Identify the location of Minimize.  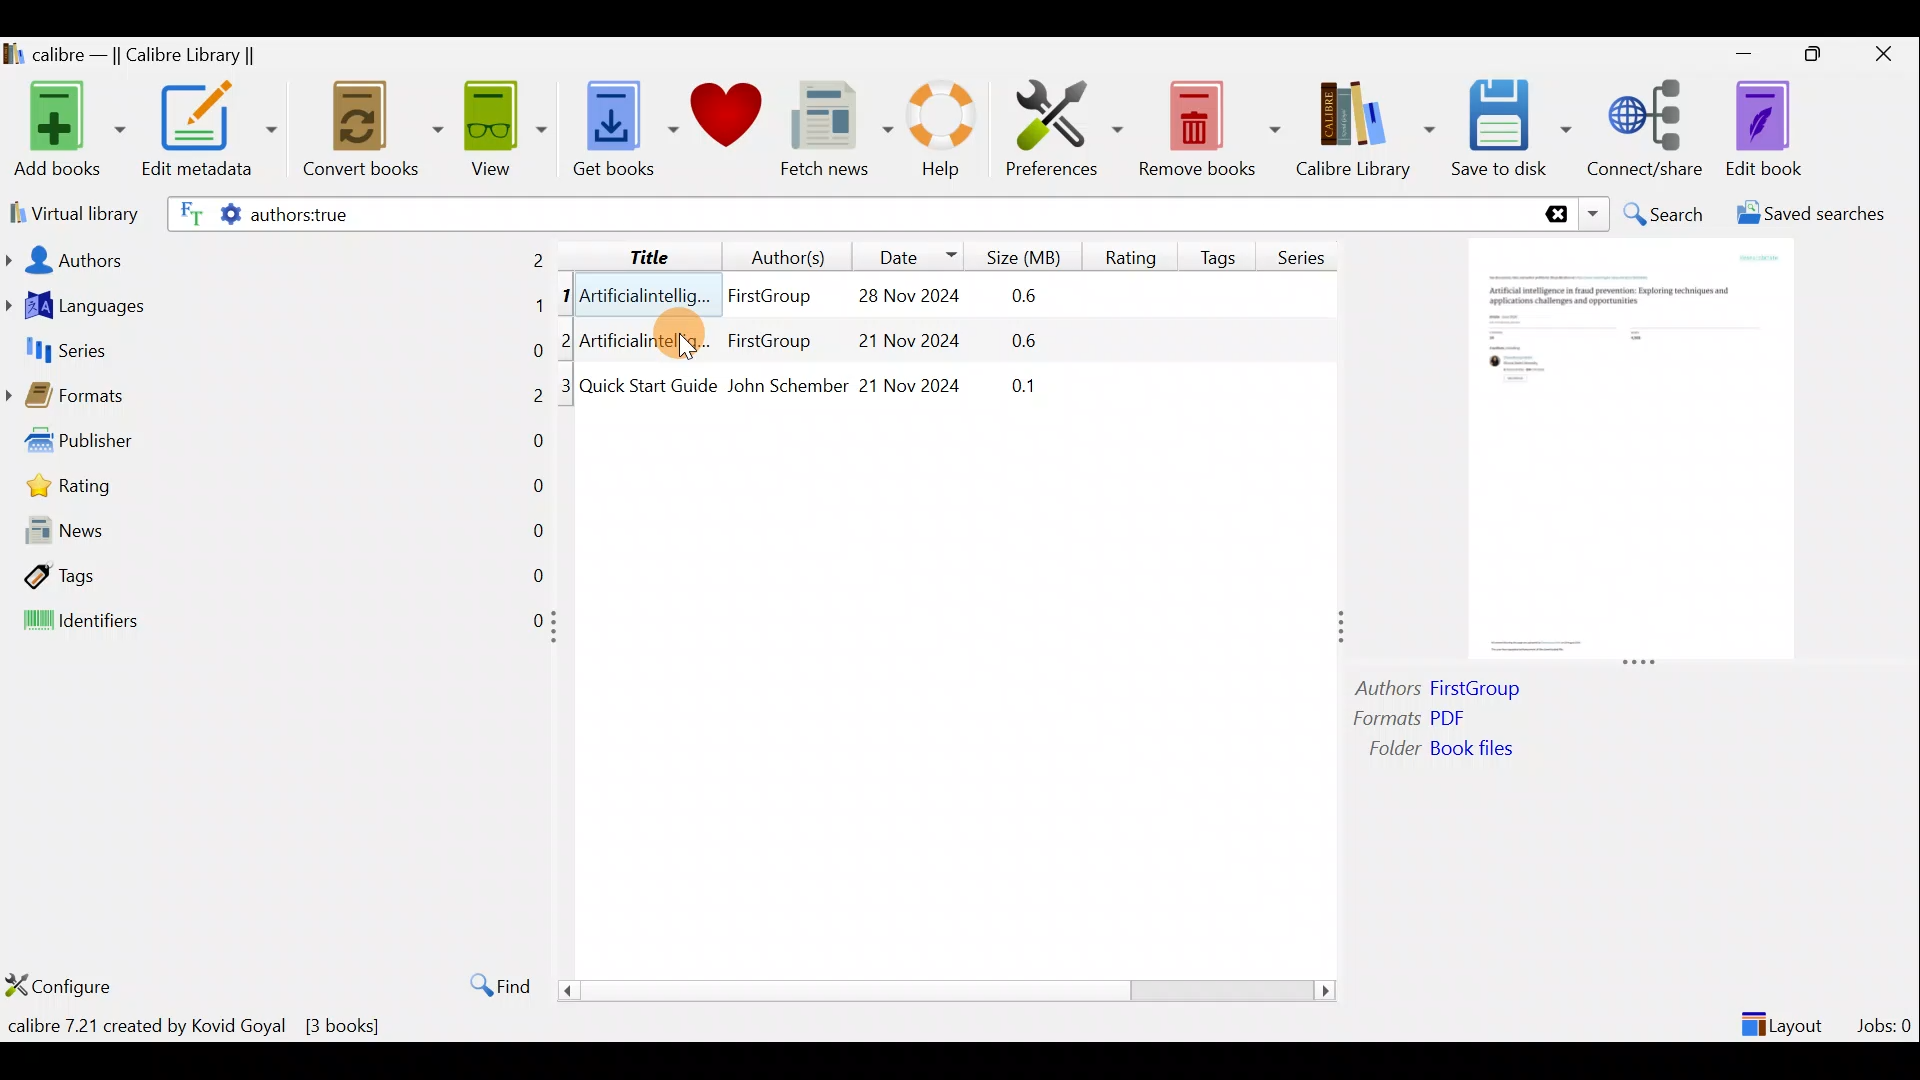
(1744, 53).